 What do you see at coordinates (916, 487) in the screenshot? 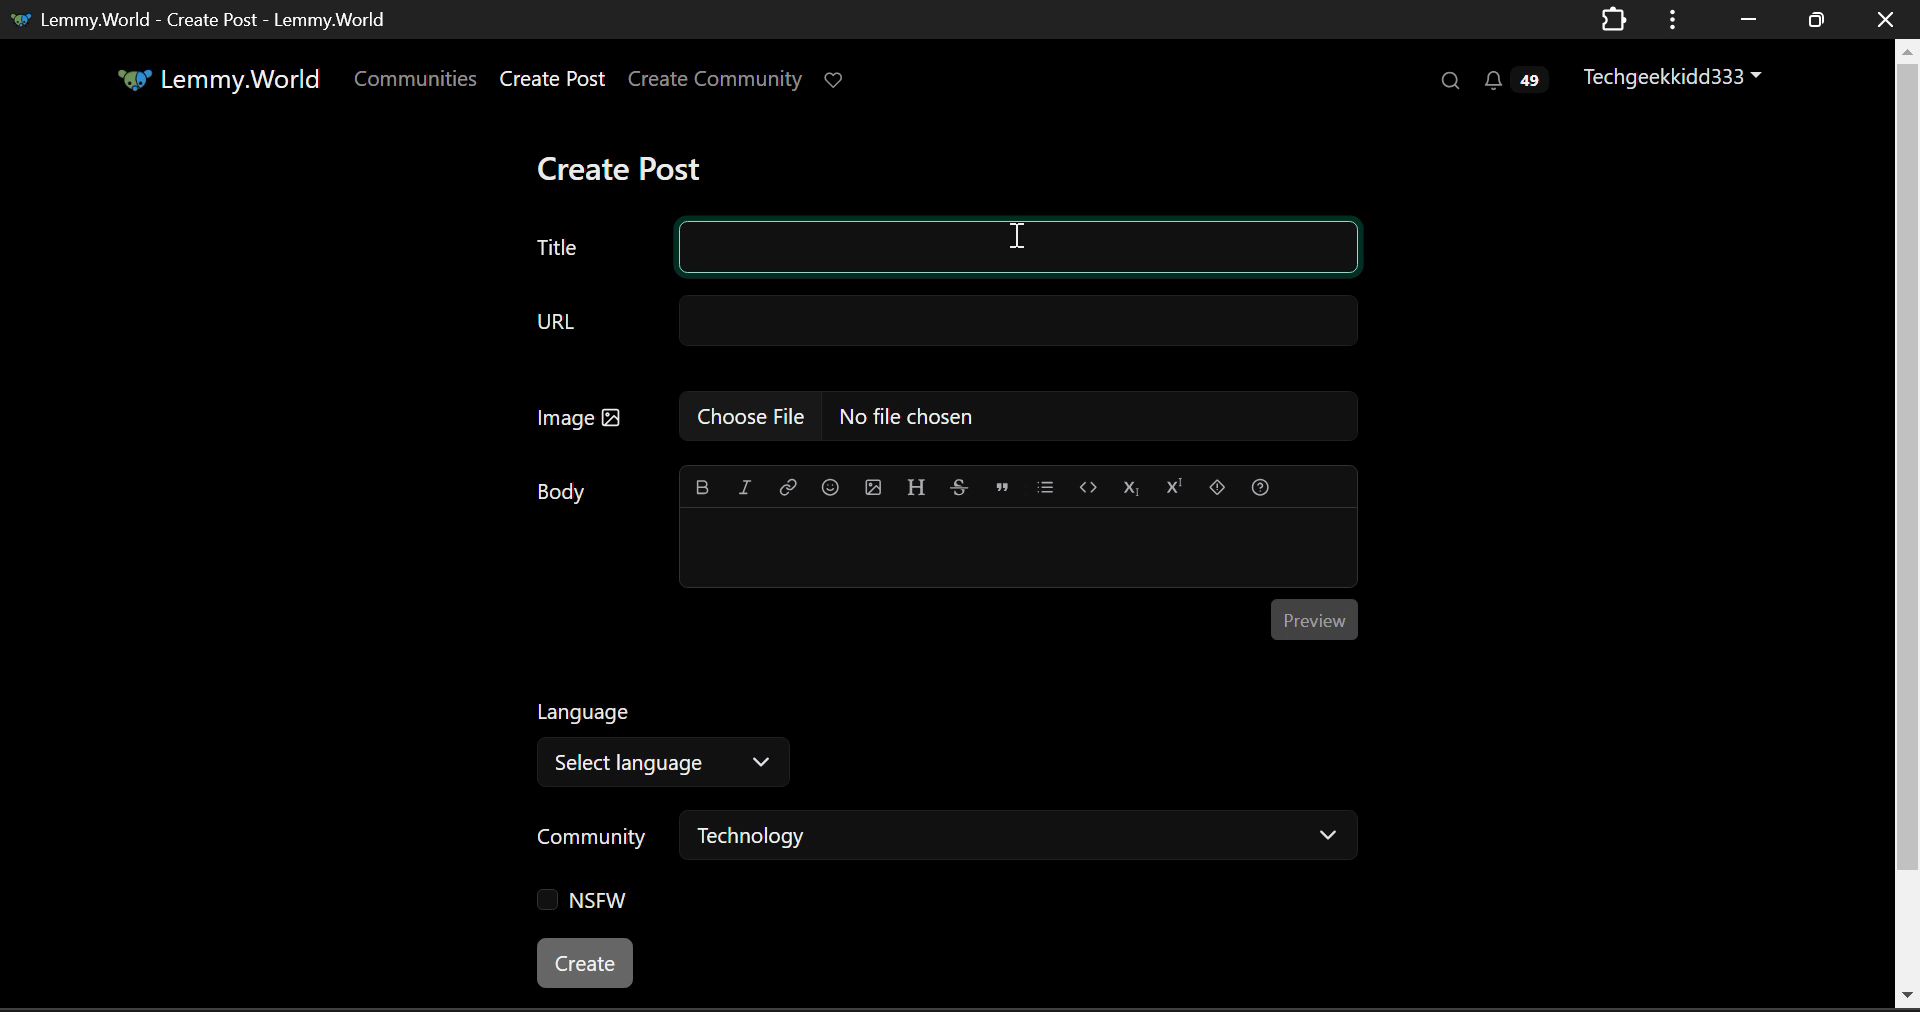
I see `Header` at bounding box center [916, 487].